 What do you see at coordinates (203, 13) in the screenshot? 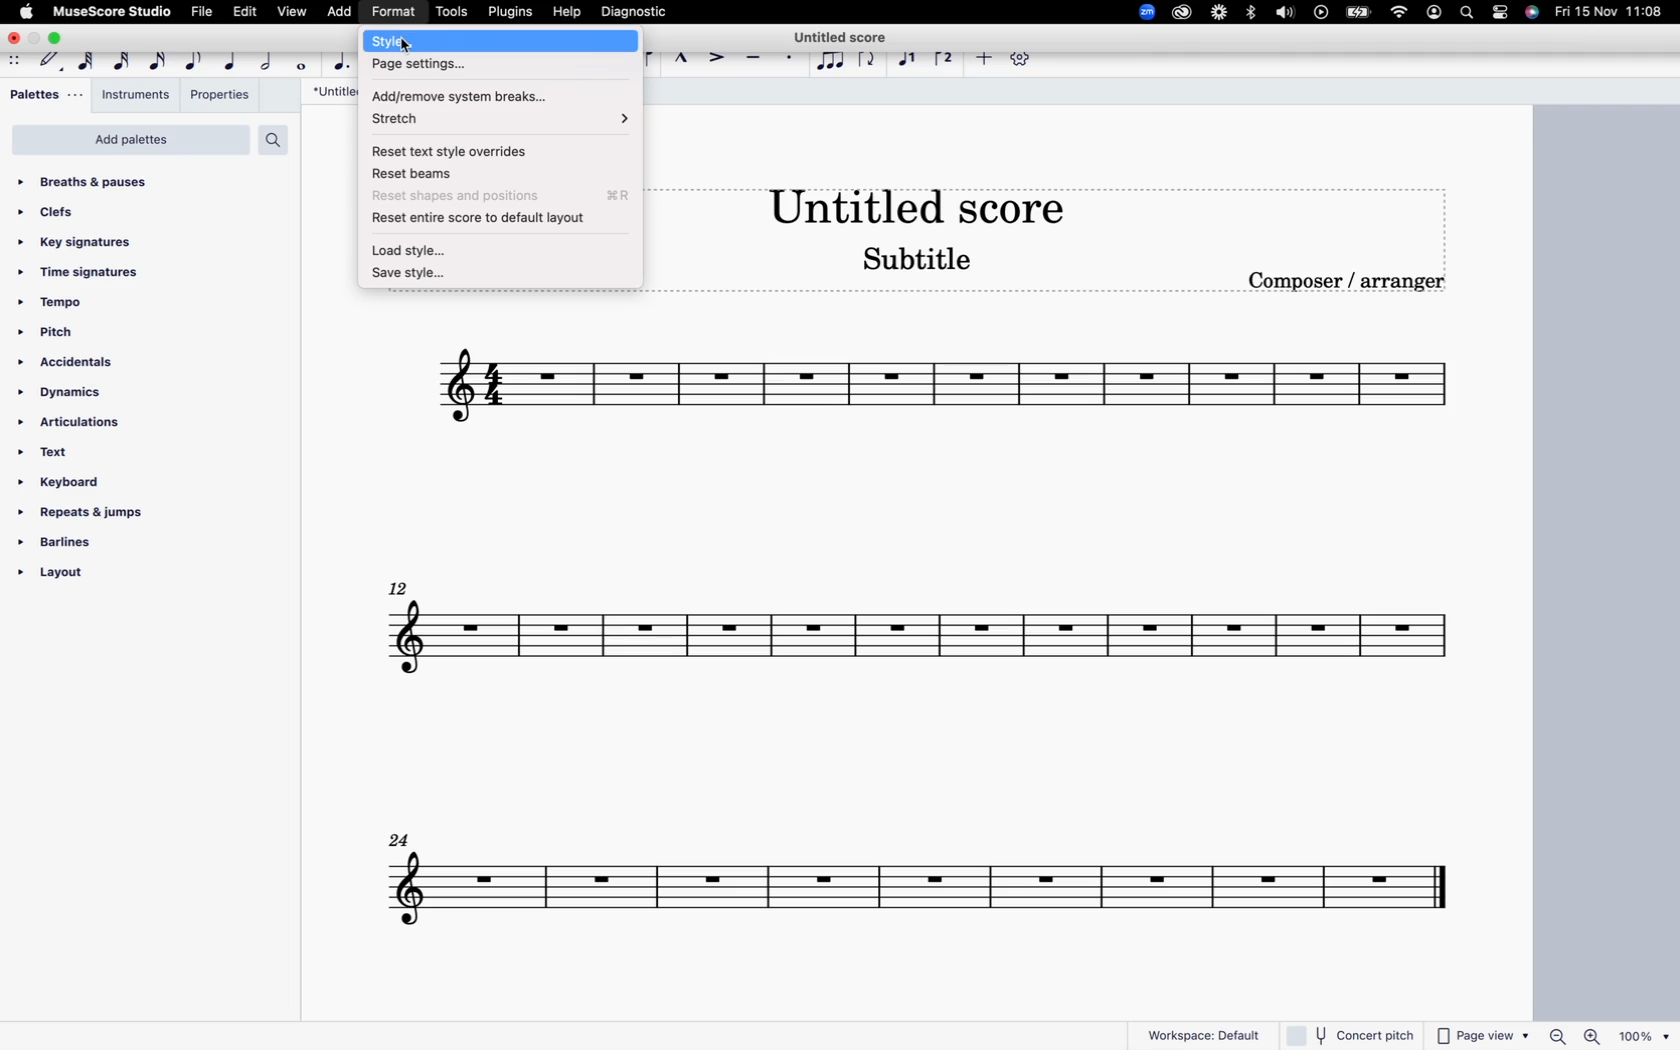
I see `file` at bounding box center [203, 13].